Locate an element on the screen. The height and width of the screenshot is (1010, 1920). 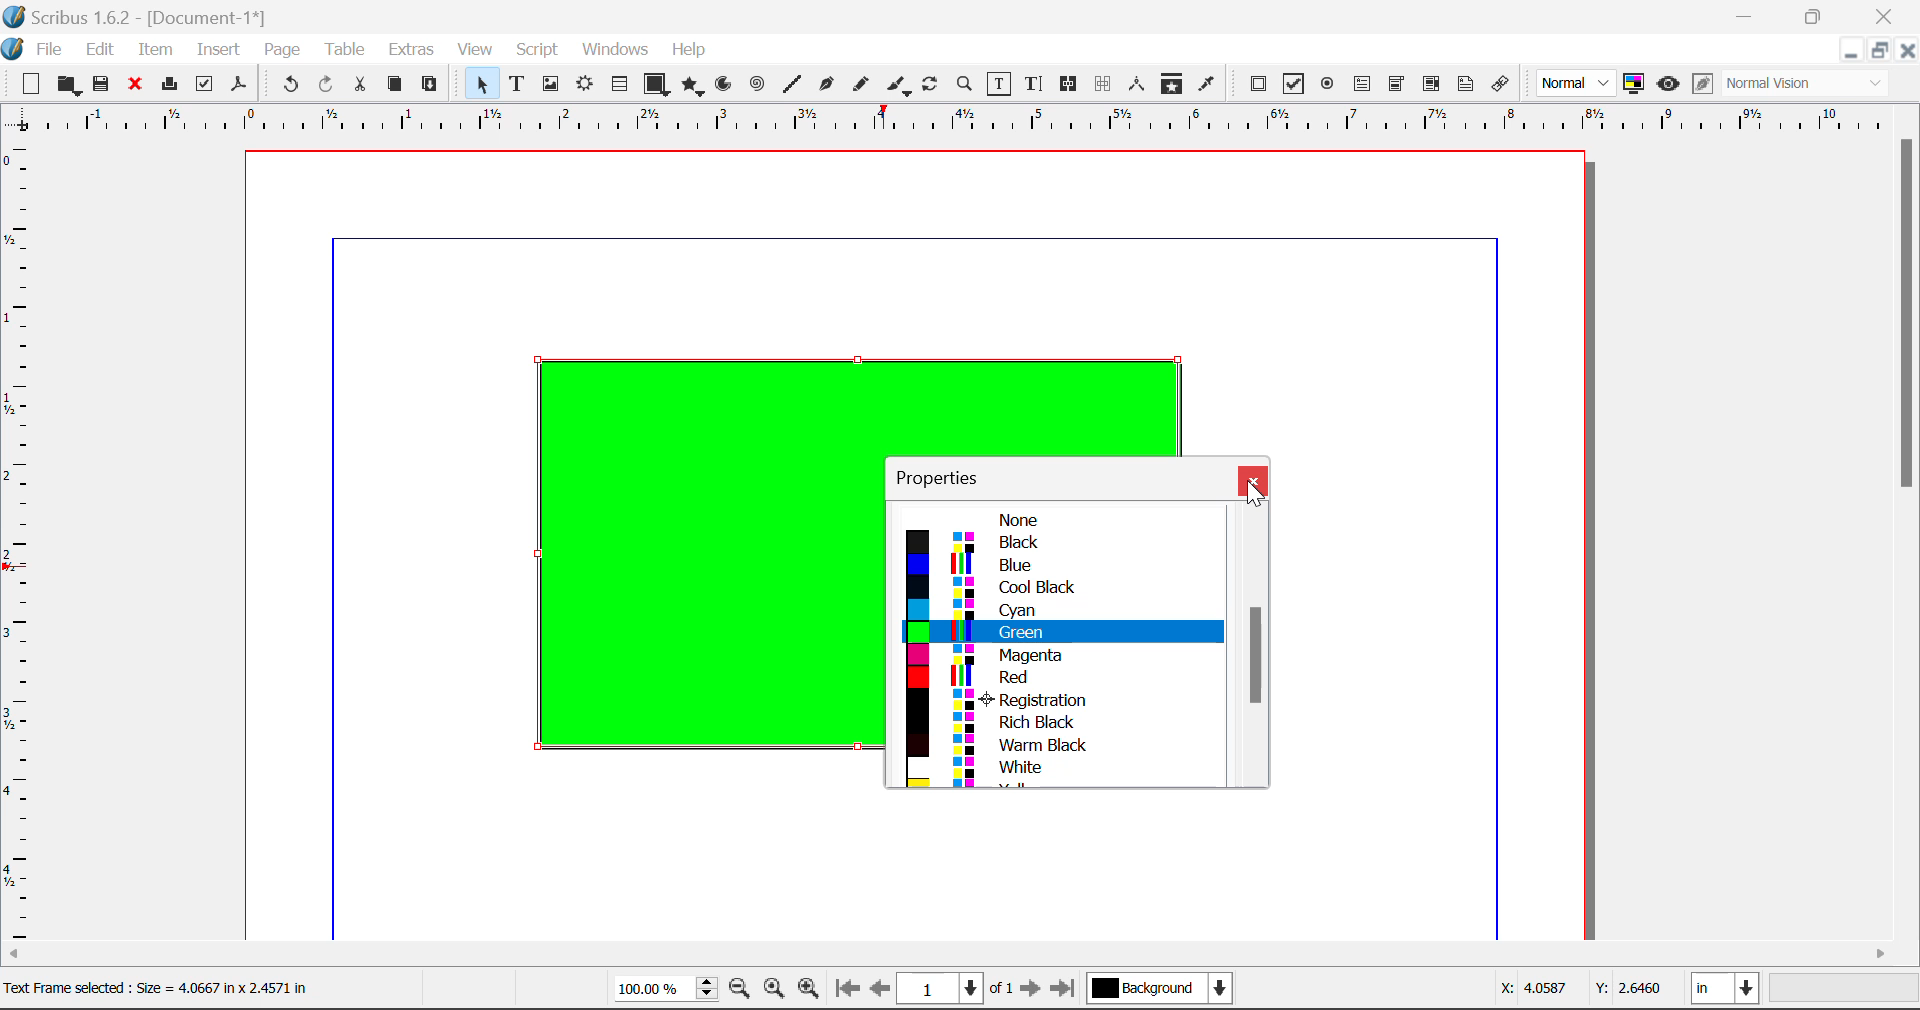
Select is located at coordinates (478, 83).